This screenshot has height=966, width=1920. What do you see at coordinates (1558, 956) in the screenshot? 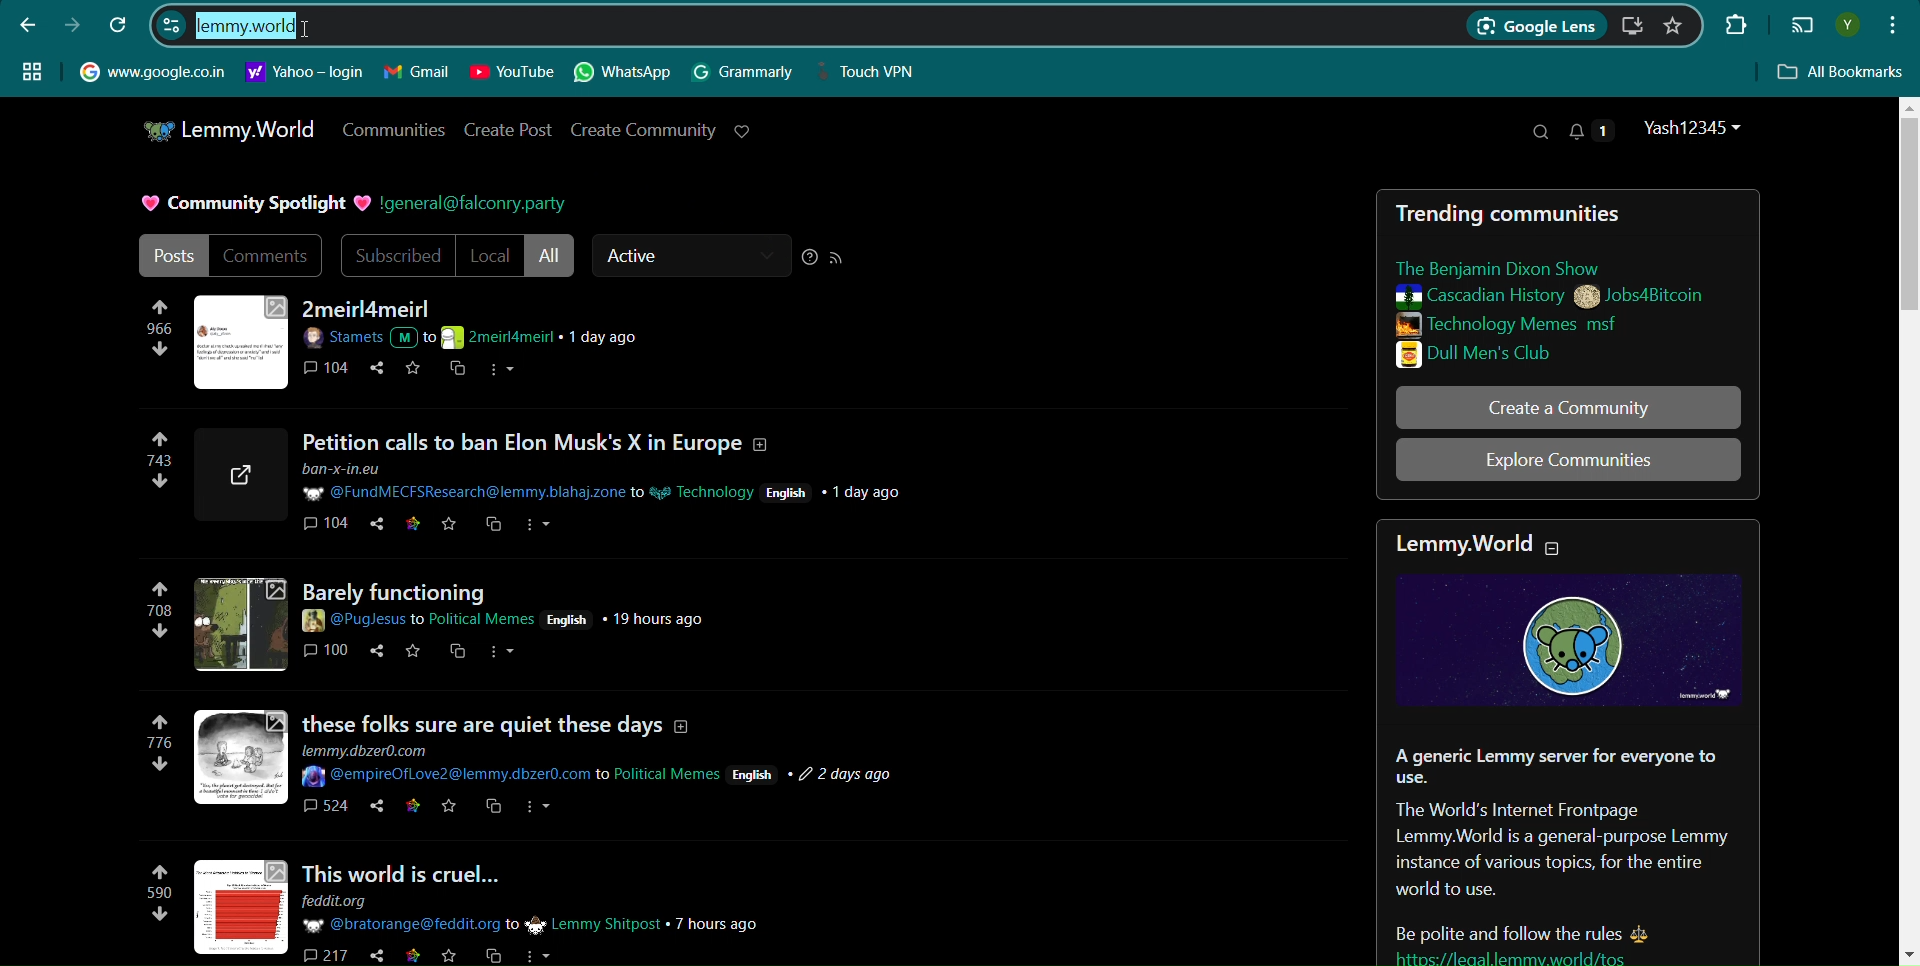
I see `Link` at bounding box center [1558, 956].